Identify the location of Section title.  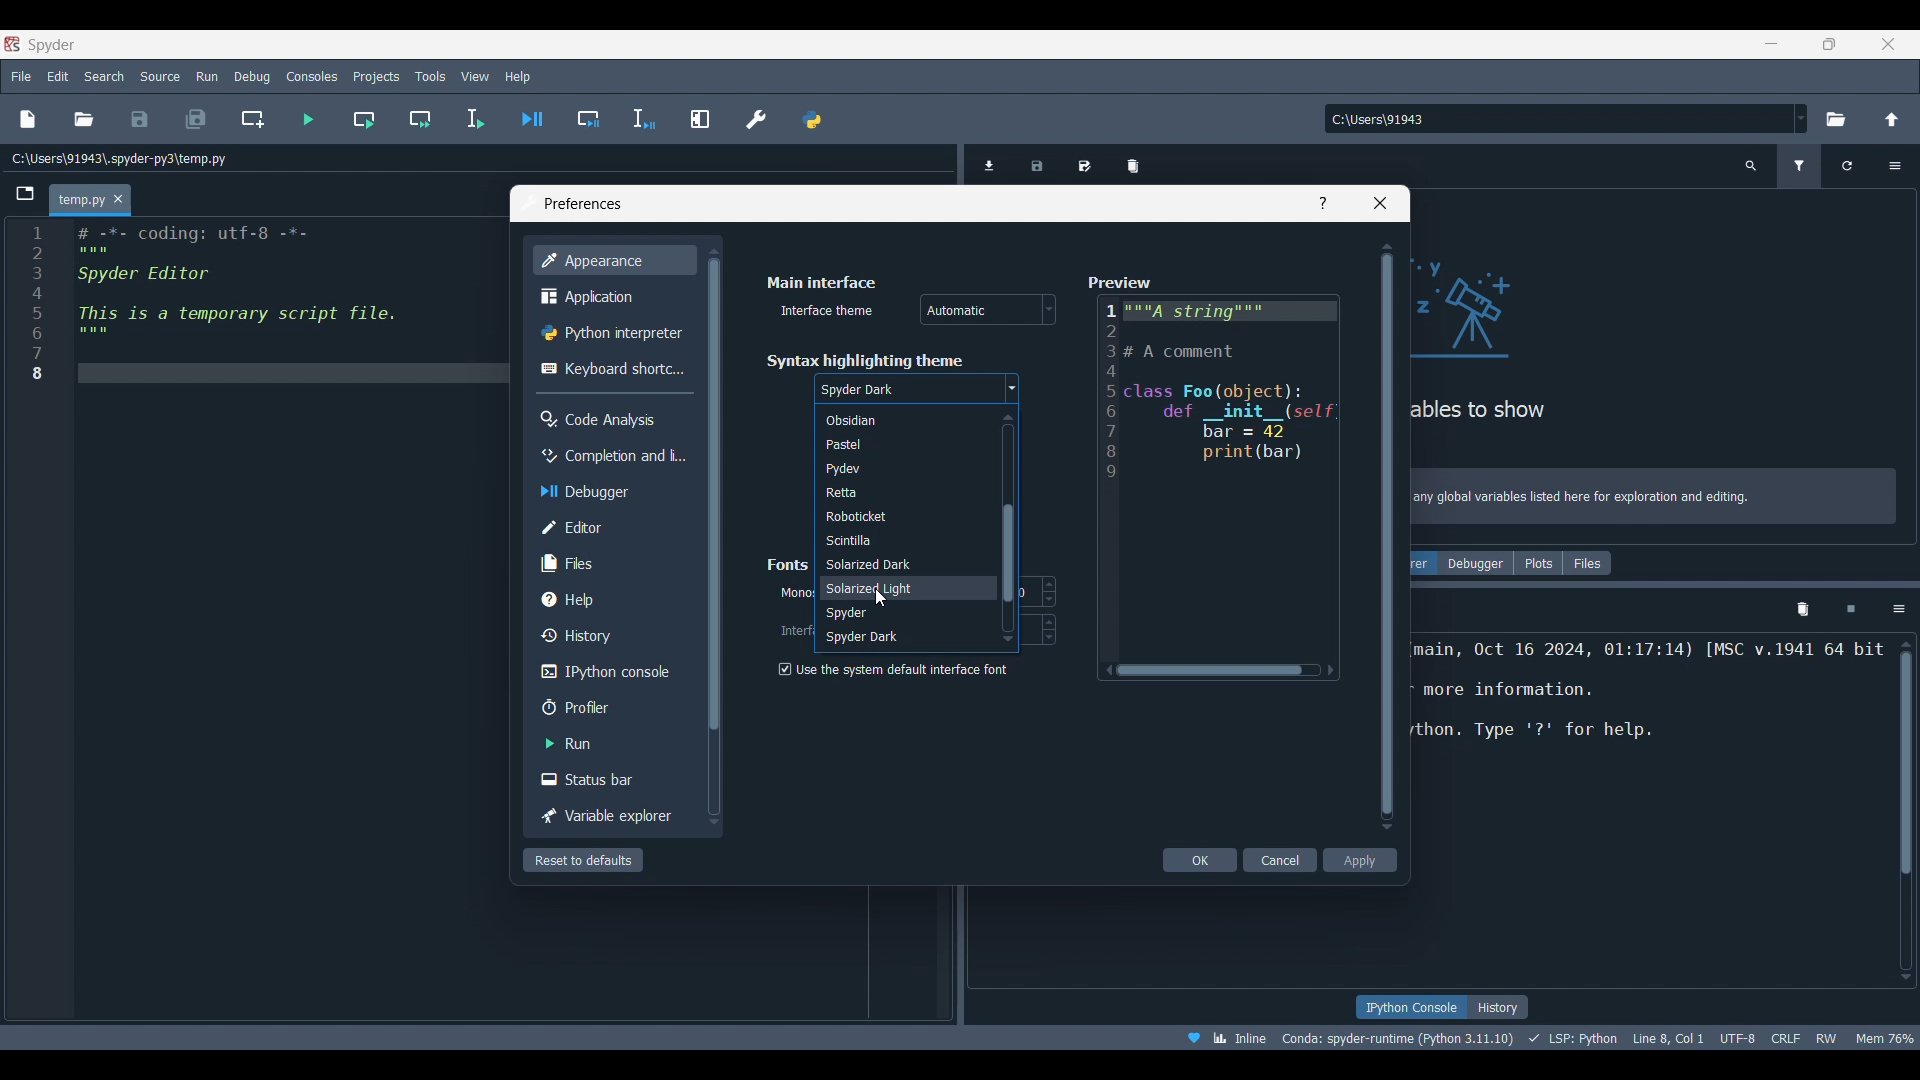
(788, 564).